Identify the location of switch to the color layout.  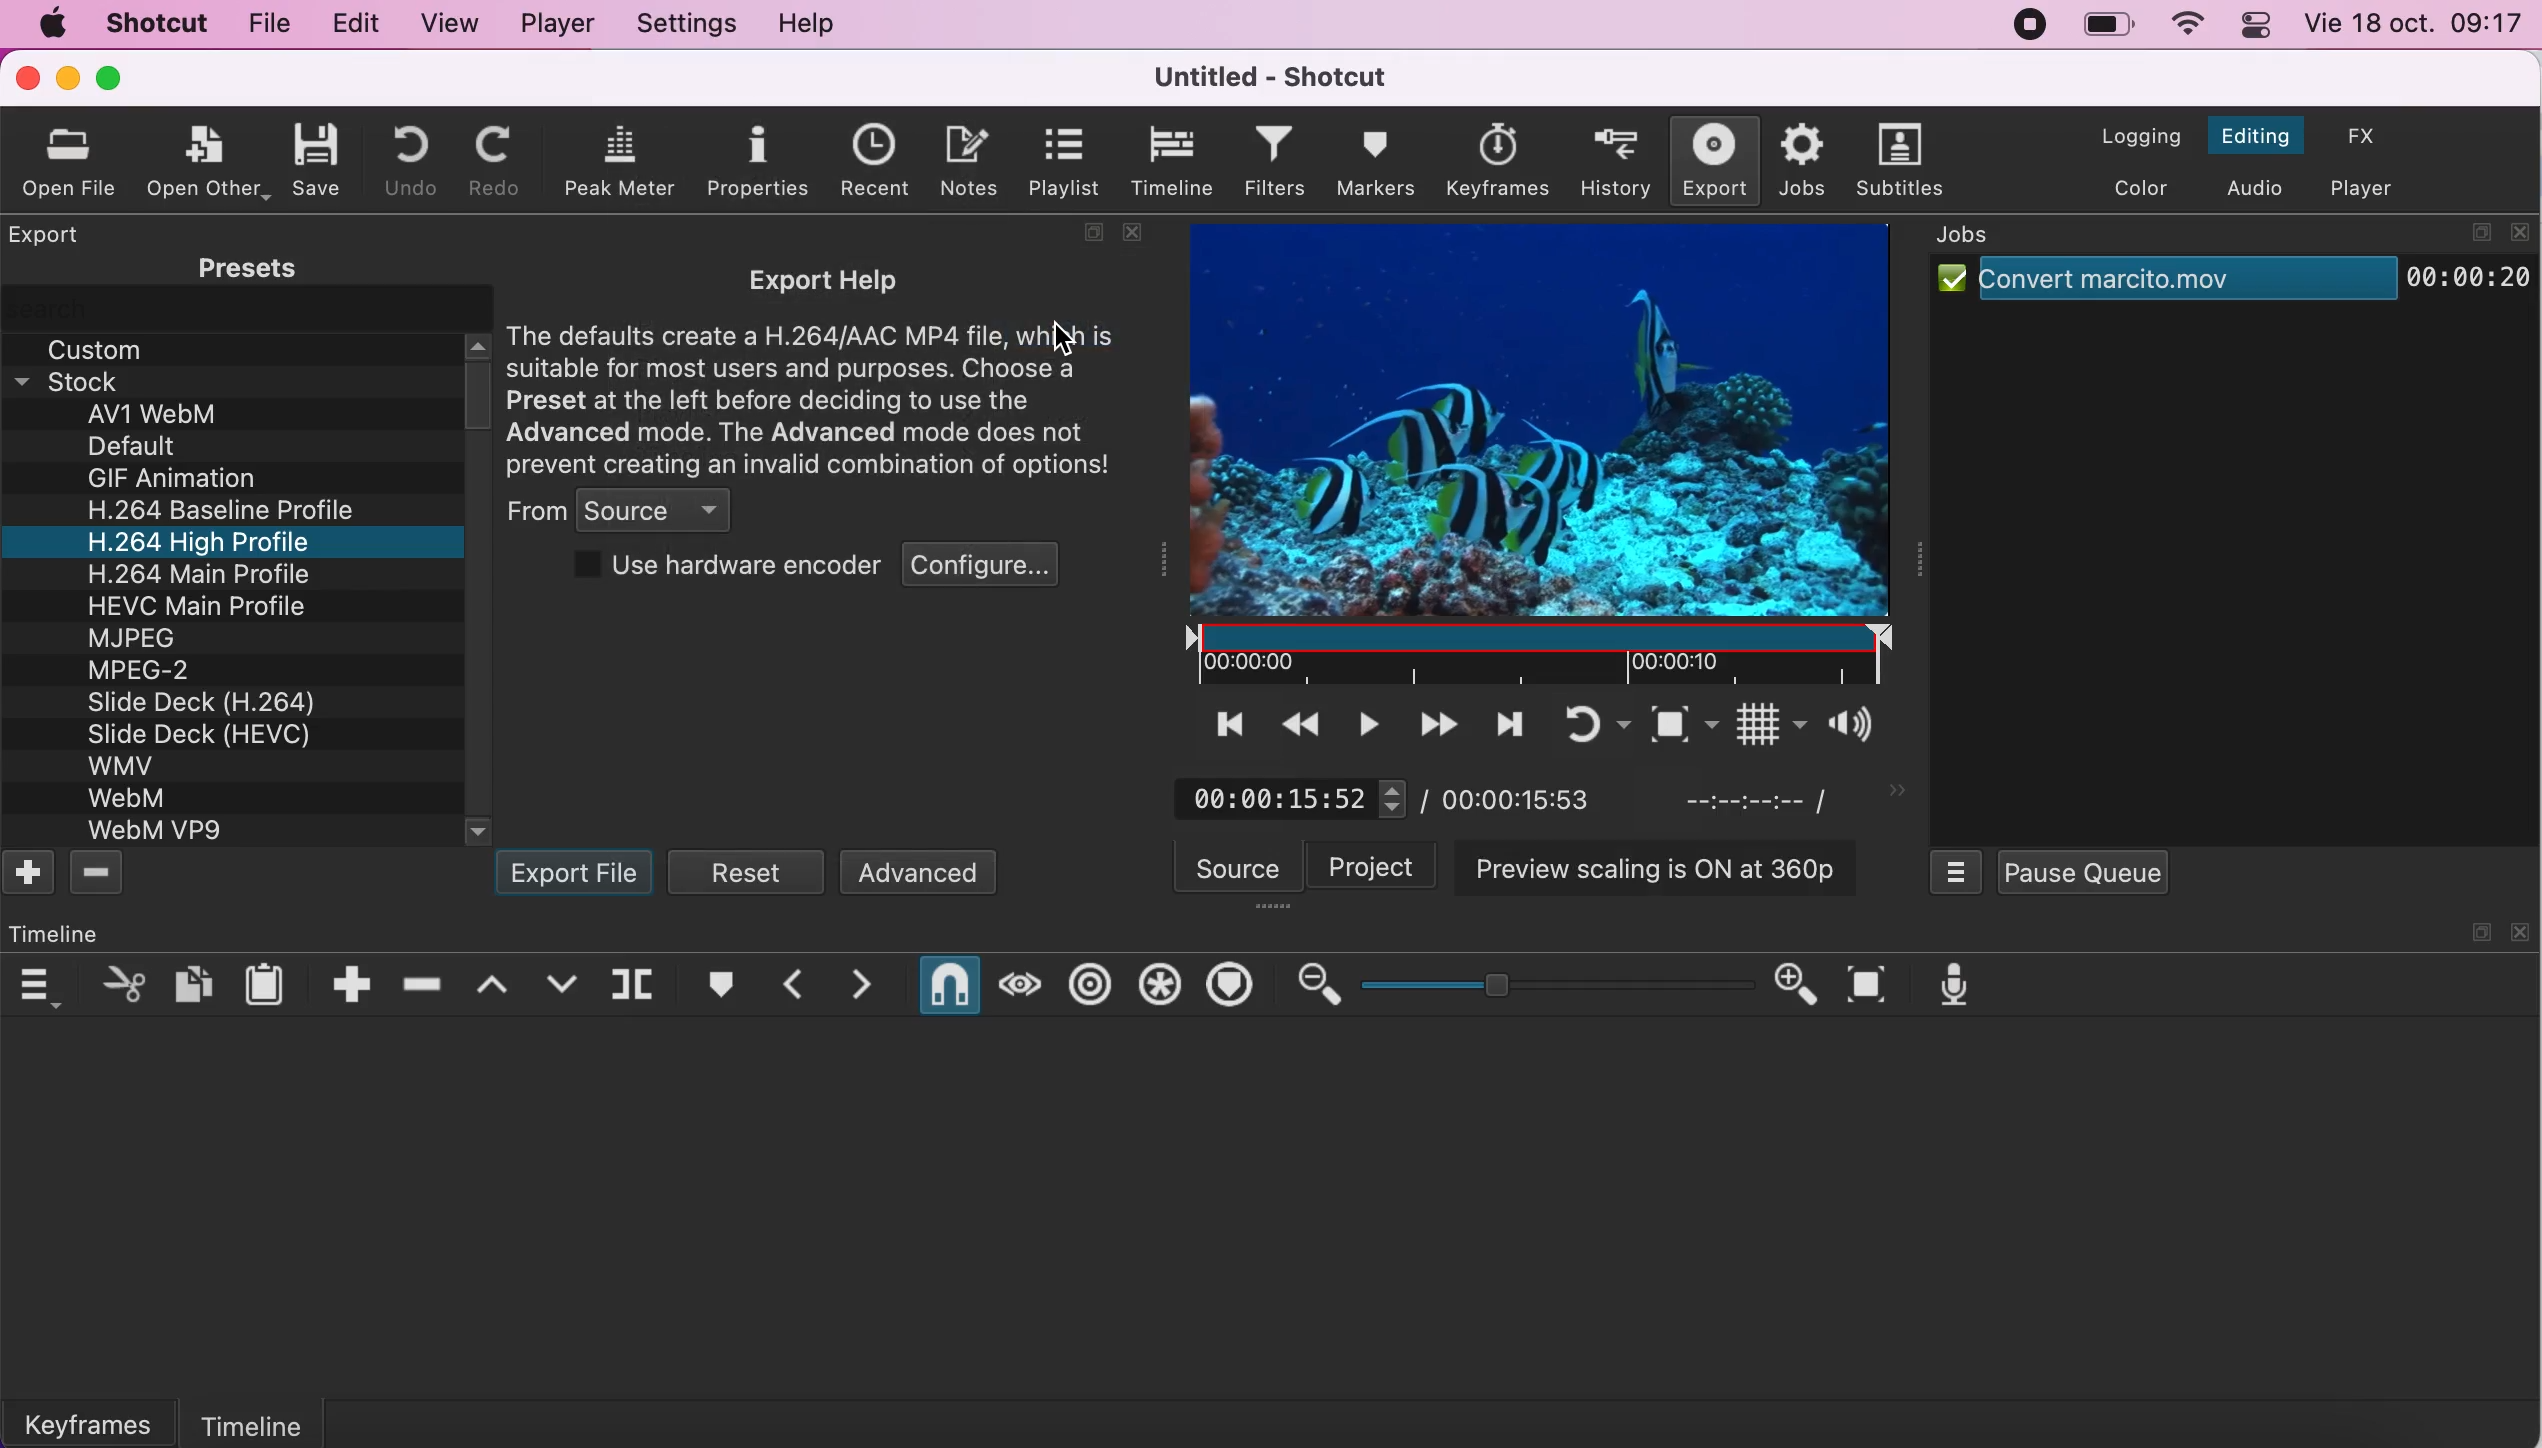
(2134, 186).